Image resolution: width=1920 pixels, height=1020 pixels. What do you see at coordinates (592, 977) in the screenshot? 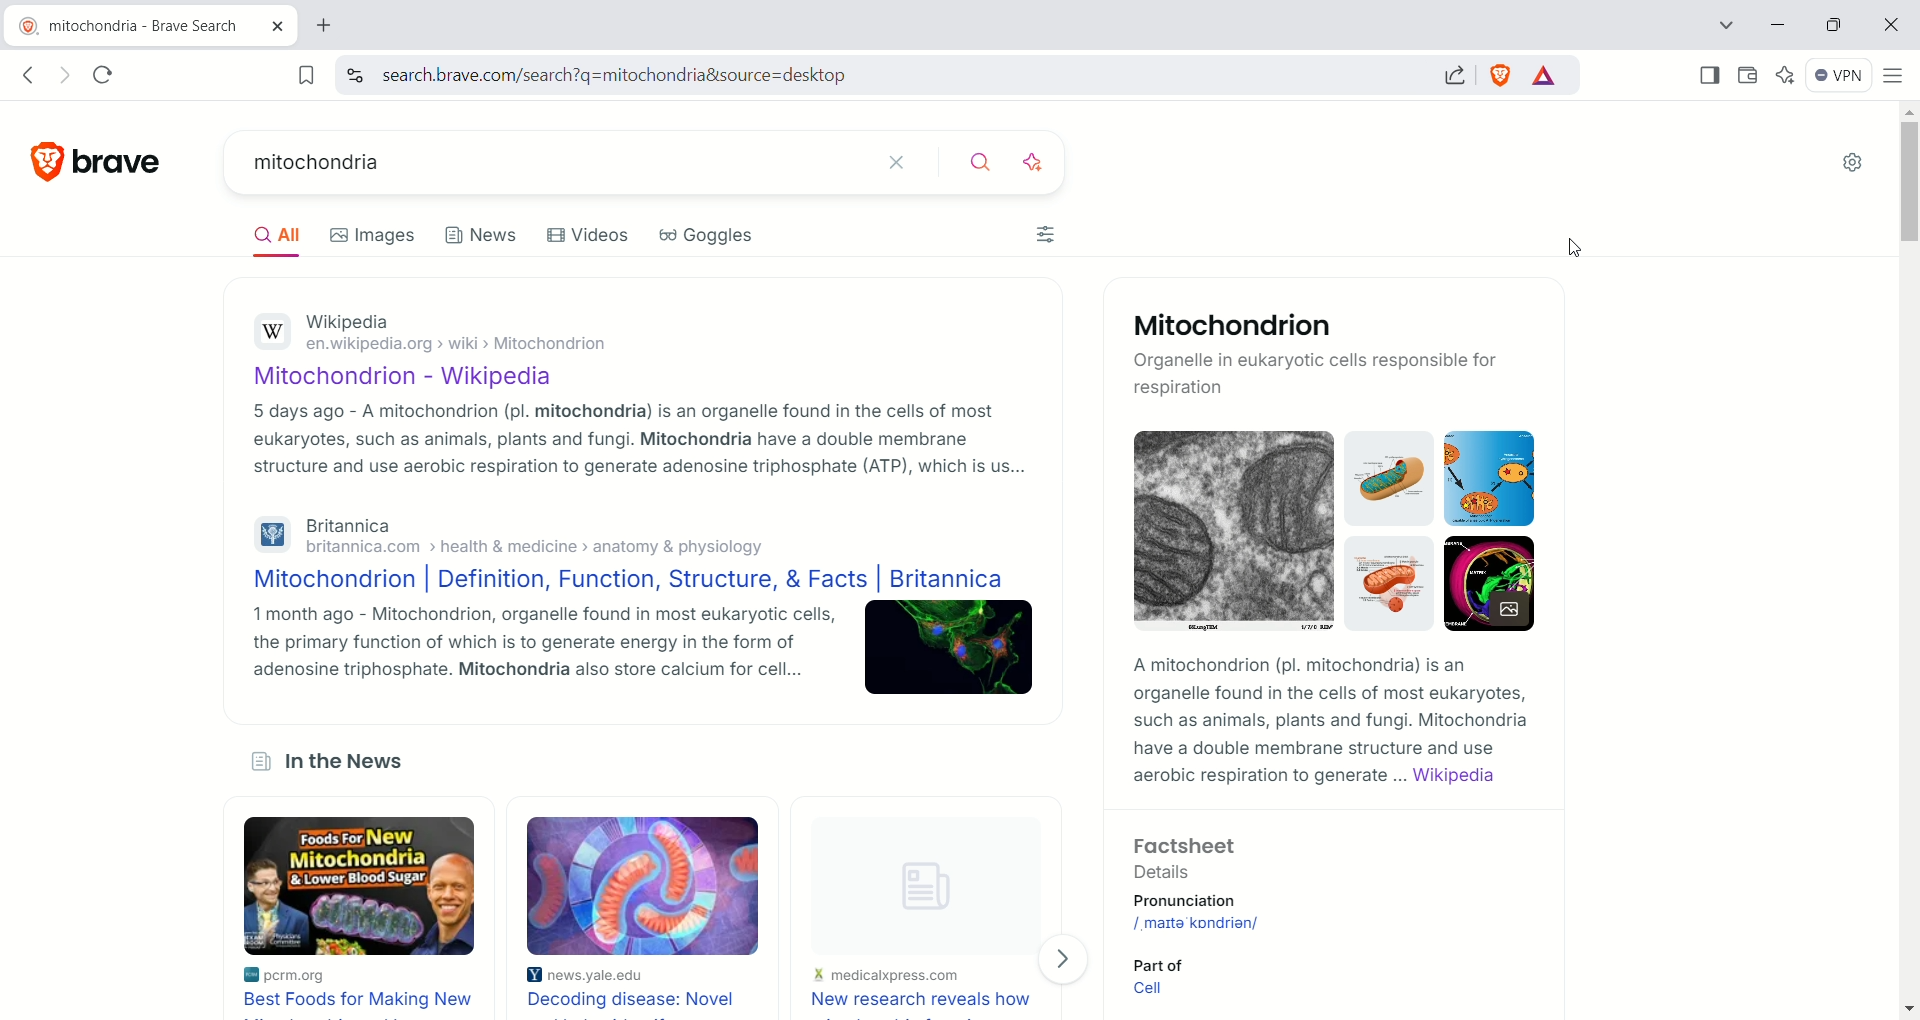
I see `news.yale.edu` at bounding box center [592, 977].